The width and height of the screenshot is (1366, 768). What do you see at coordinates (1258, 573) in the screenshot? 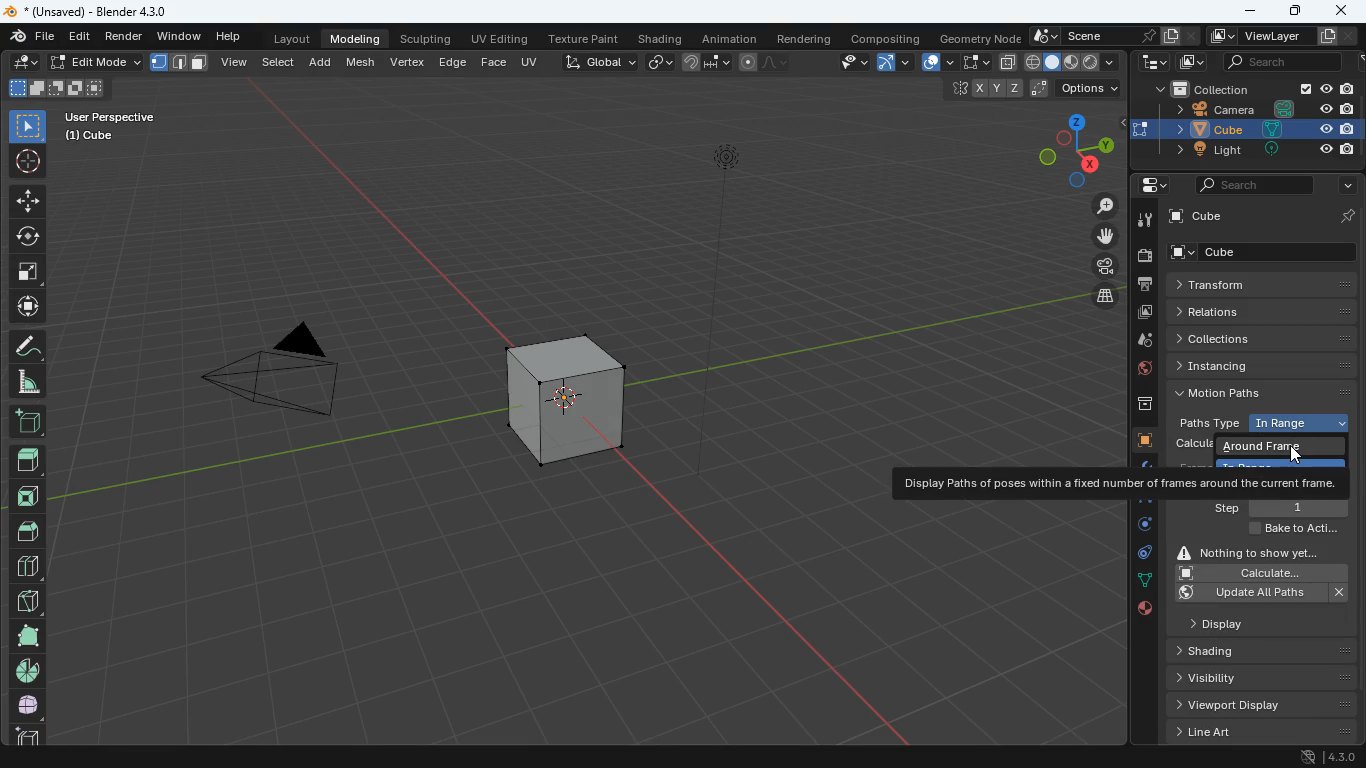
I see `calculate` at bounding box center [1258, 573].